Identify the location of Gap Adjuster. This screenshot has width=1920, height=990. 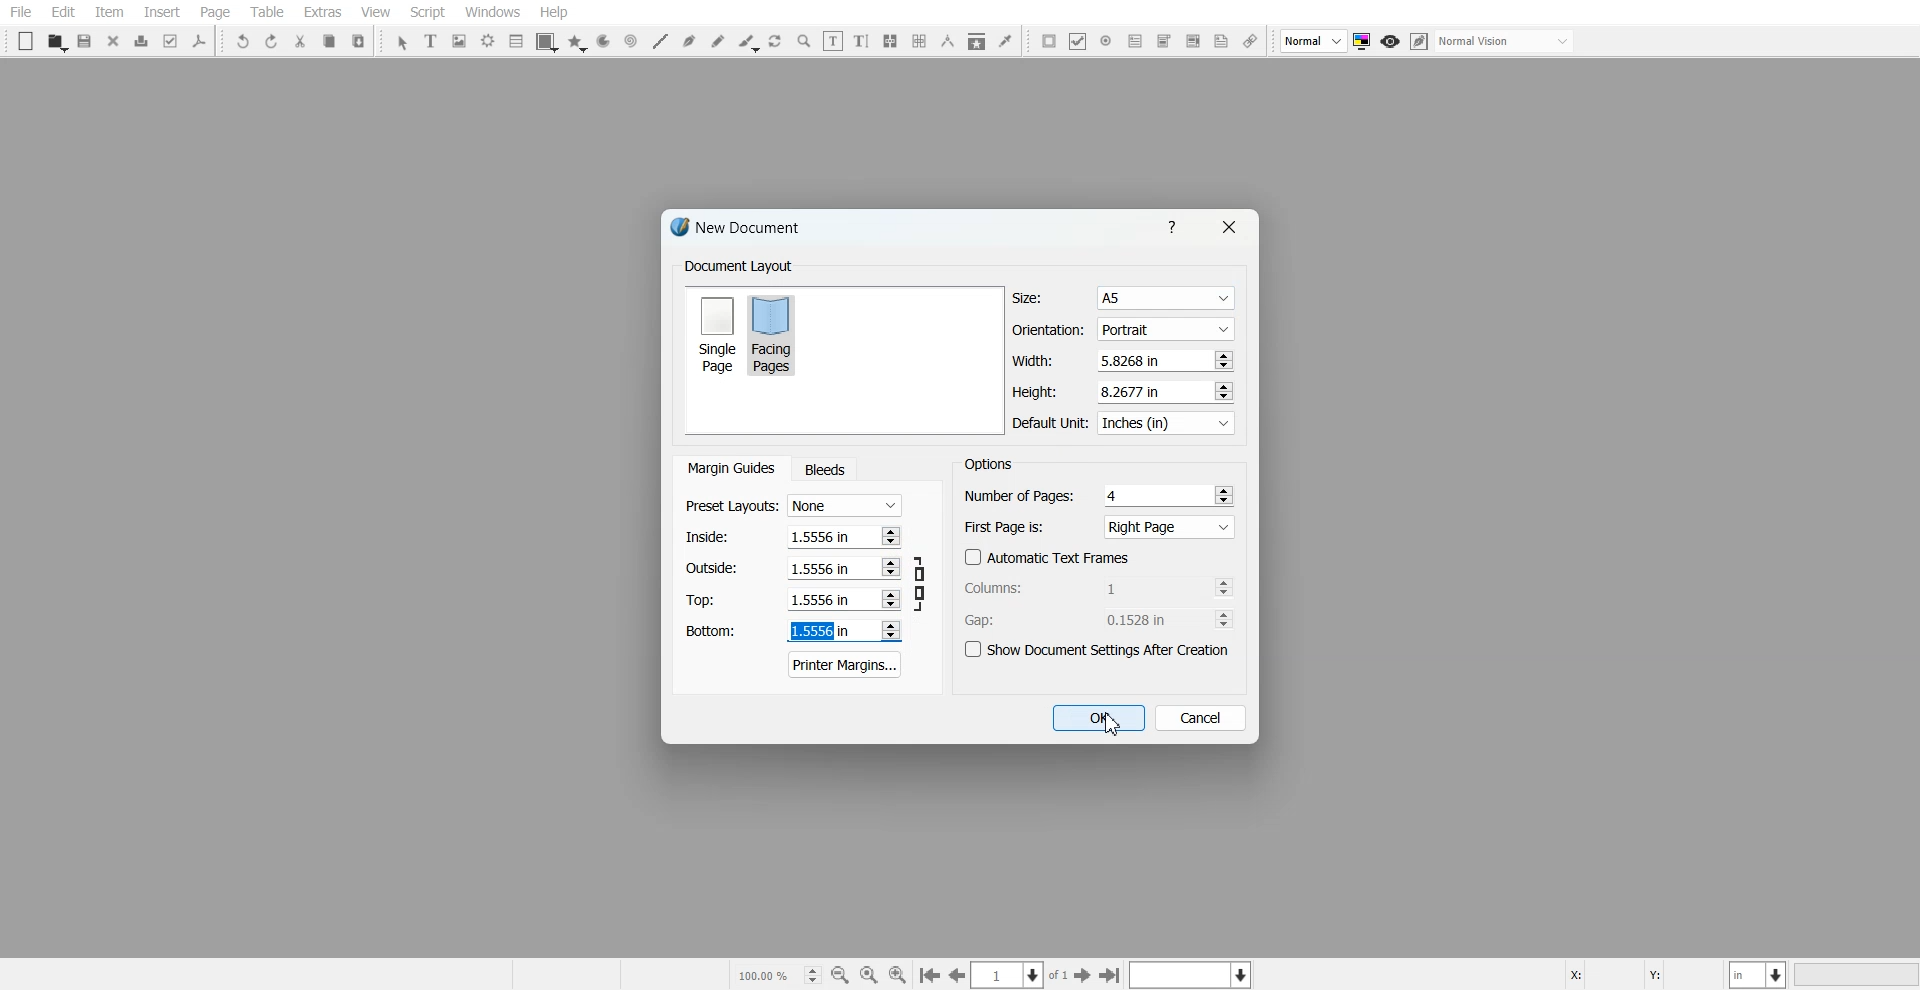
(1099, 619).